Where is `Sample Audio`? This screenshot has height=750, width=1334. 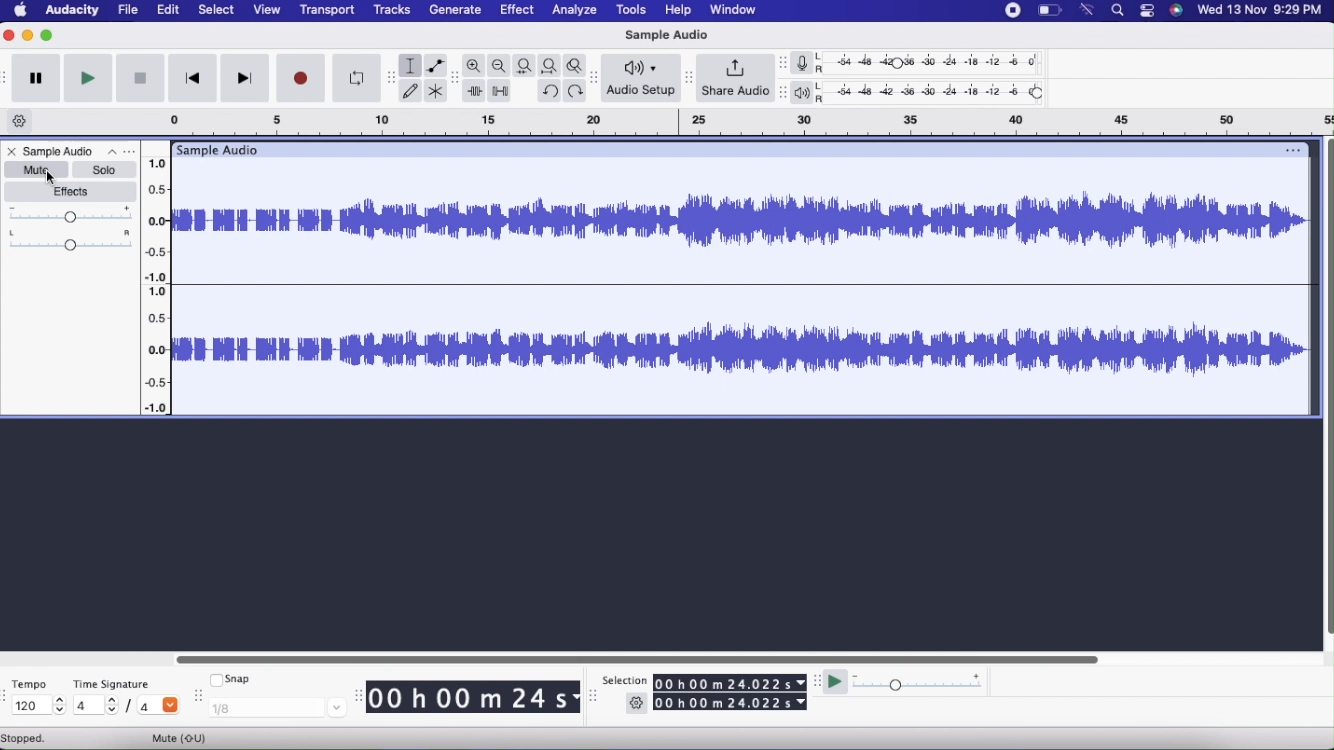 Sample Audio is located at coordinates (219, 149).